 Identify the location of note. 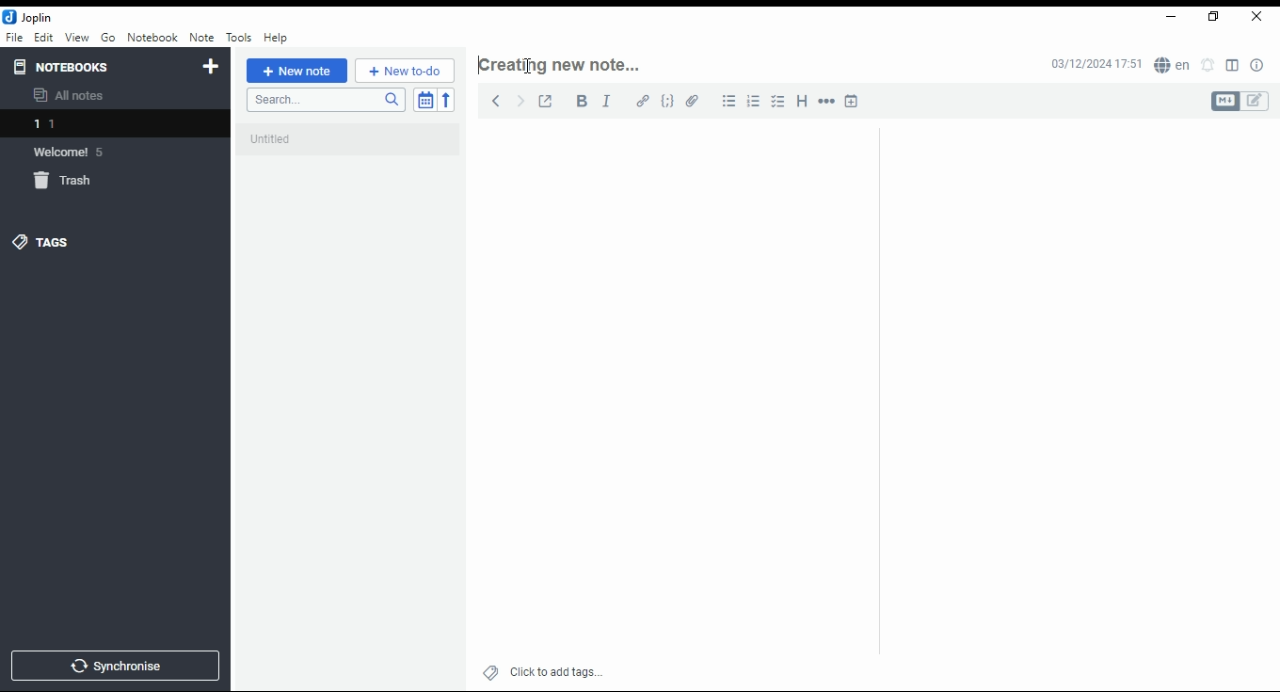
(200, 38).